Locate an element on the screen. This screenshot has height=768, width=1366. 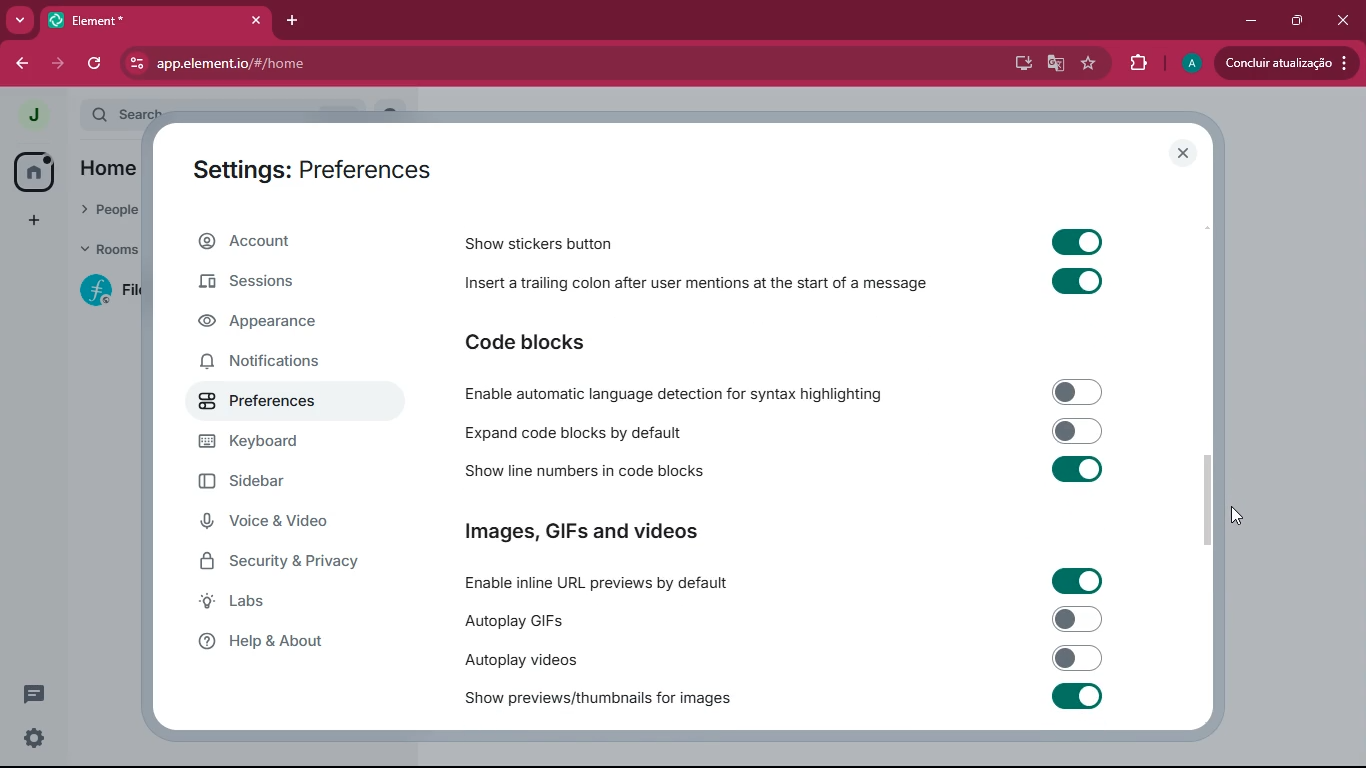
home is located at coordinates (31, 172).